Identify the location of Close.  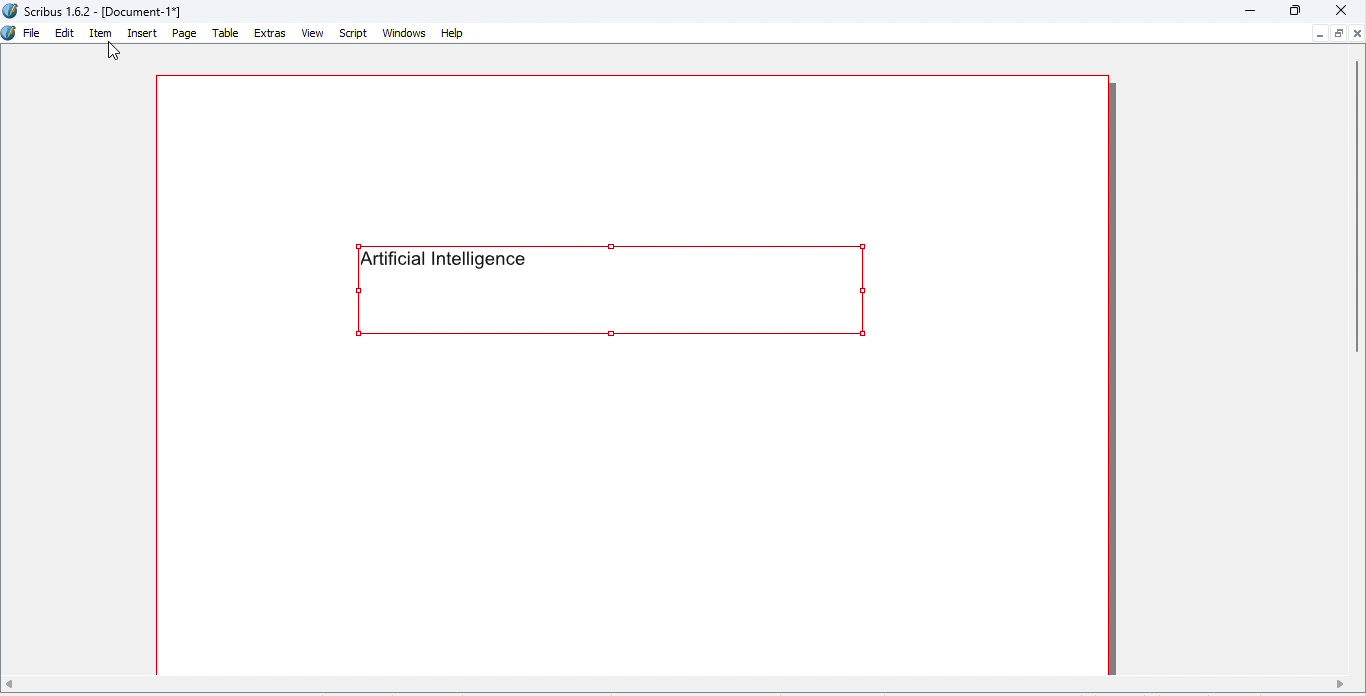
(1336, 10).